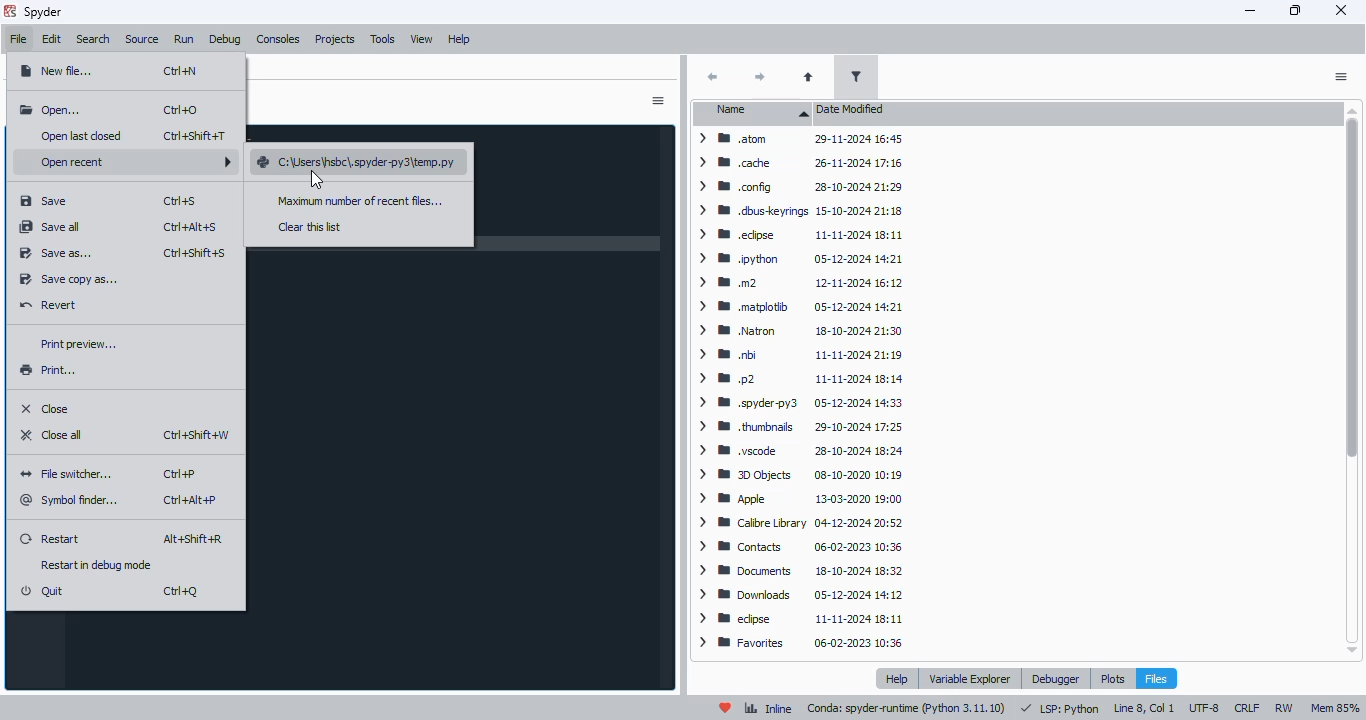 The height and width of the screenshot is (720, 1366). Describe the element at coordinates (51, 227) in the screenshot. I see `save all` at that location.